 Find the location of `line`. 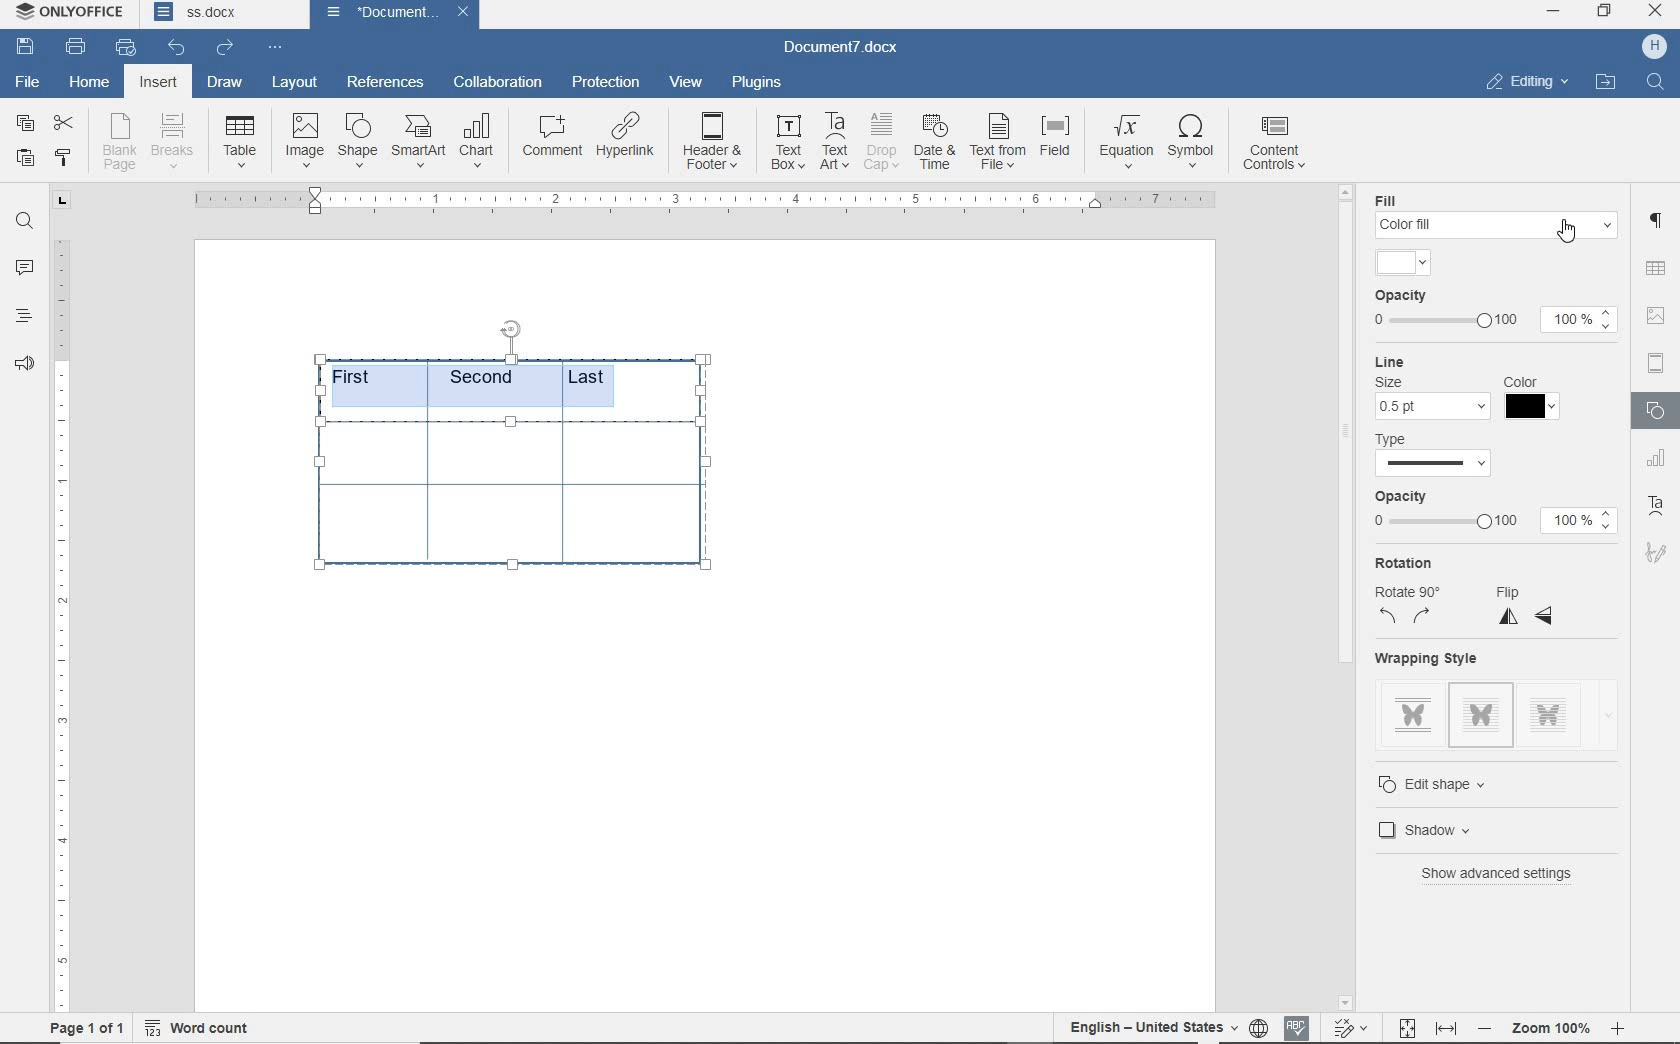

line is located at coordinates (1398, 362).